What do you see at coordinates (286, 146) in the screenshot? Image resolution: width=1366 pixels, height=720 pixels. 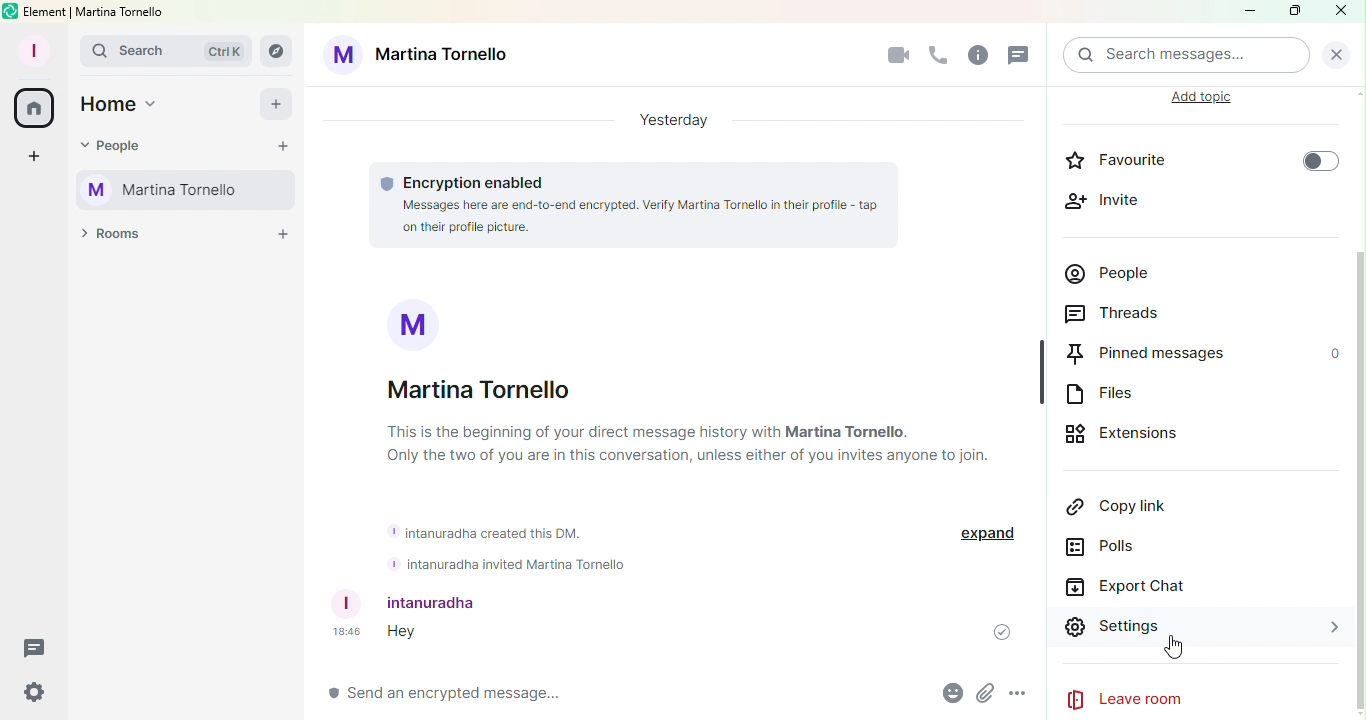 I see `Start chat` at bounding box center [286, 146].